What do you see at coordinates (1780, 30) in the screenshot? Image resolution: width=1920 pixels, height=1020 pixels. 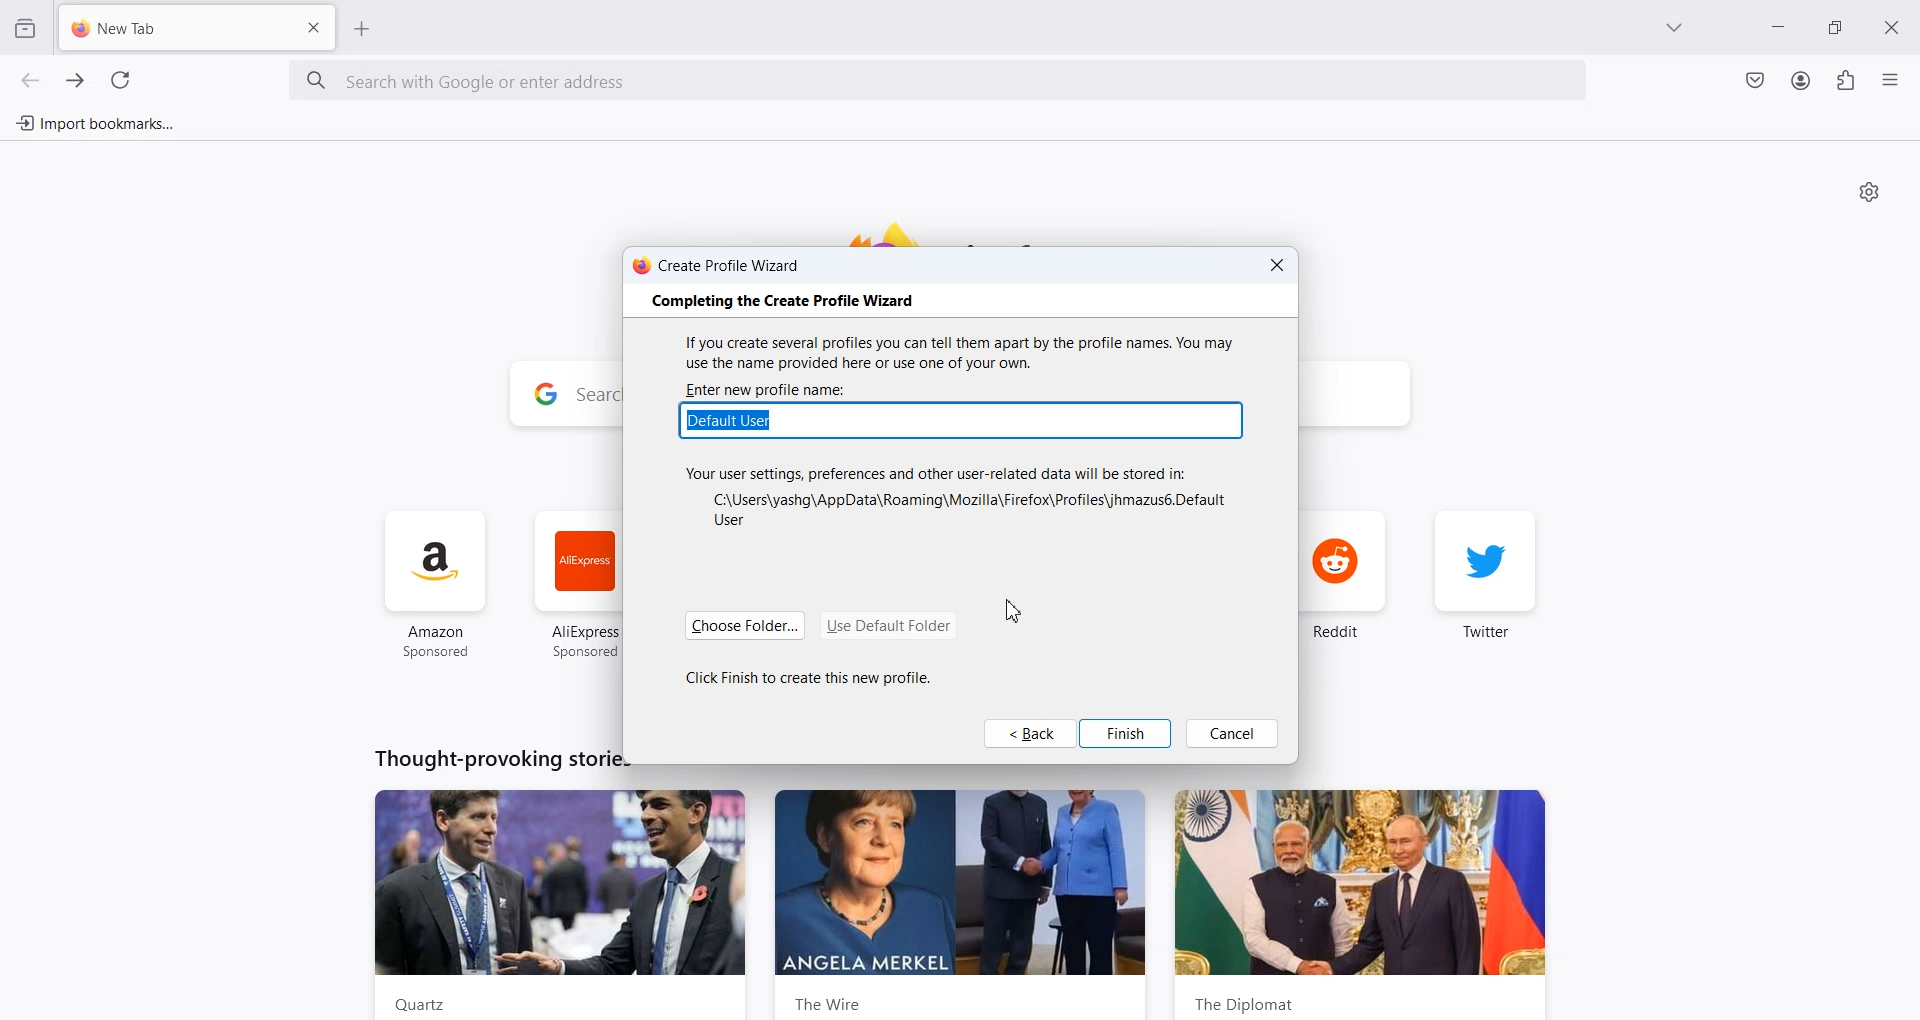 I see `Minimize` at bounding box center [1780, 30].